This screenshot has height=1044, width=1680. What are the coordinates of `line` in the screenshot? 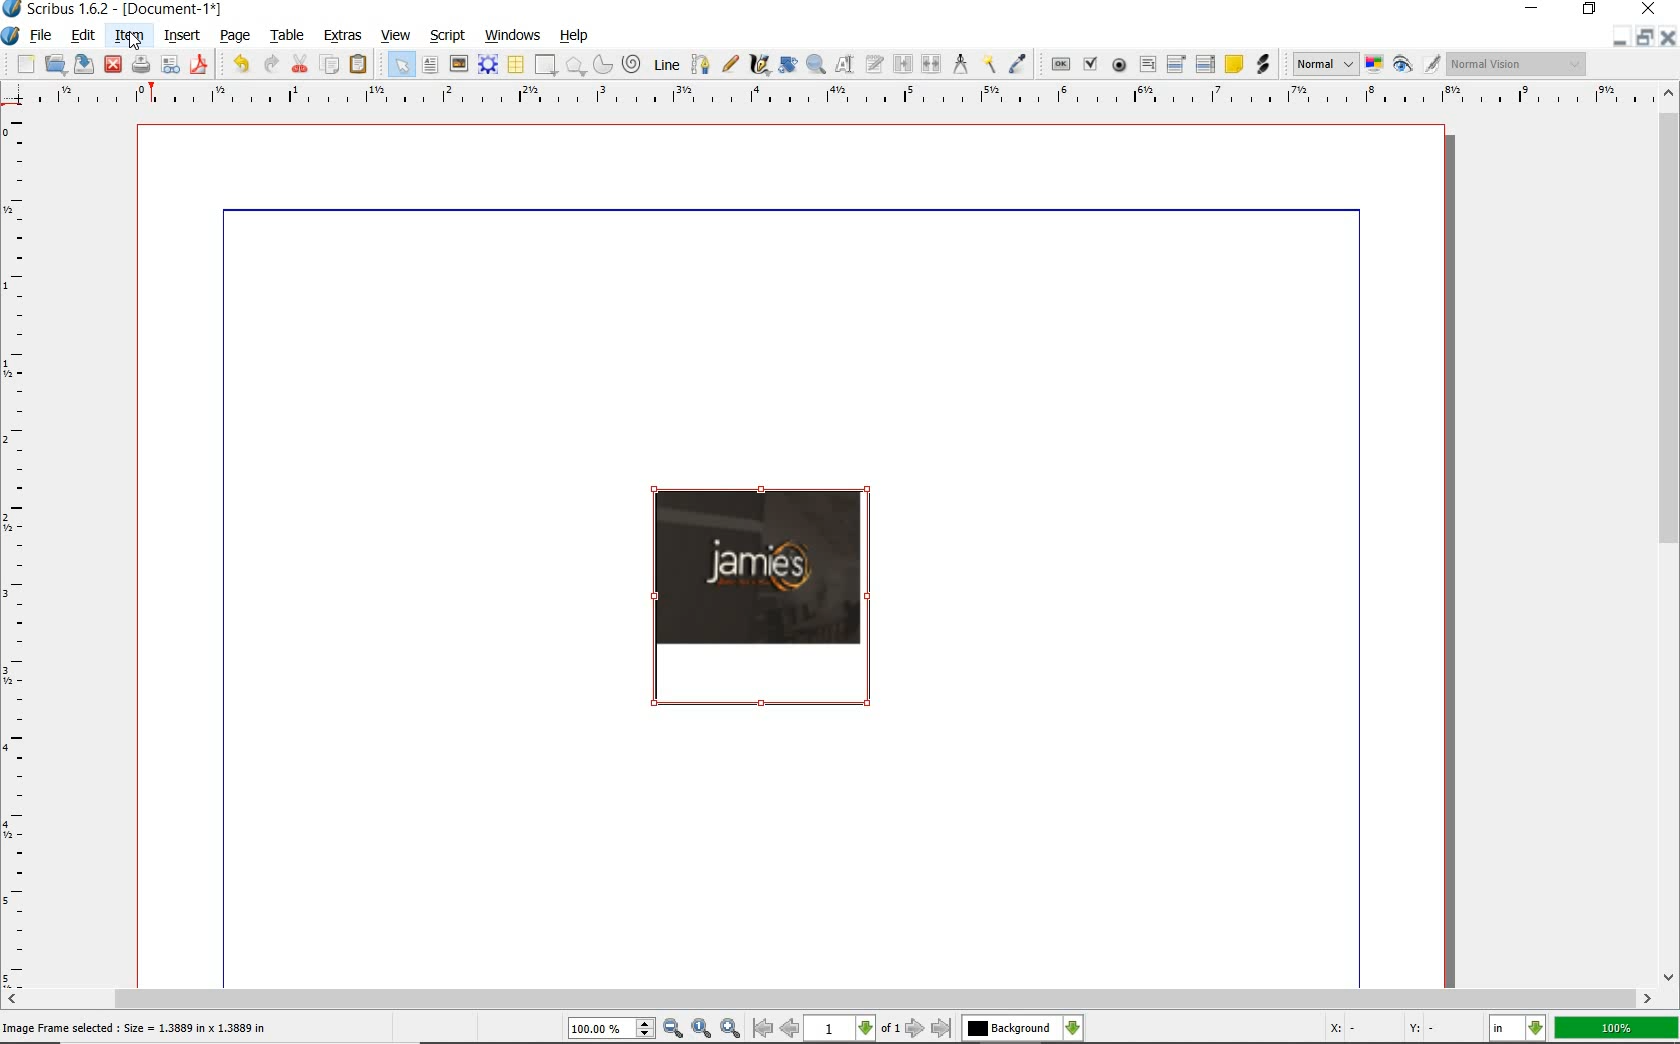 It's located at (667, 63).